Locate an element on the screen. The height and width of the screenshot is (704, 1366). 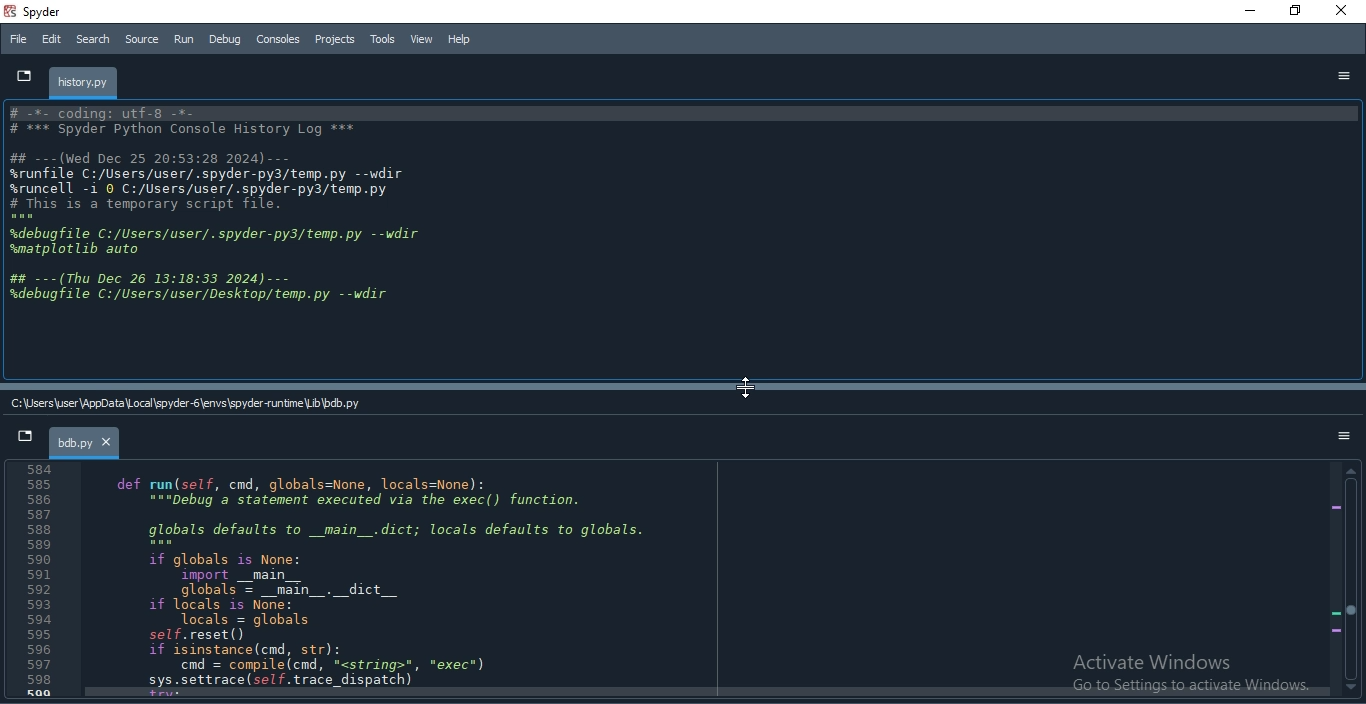
options is located at coordinates (1343, 76).